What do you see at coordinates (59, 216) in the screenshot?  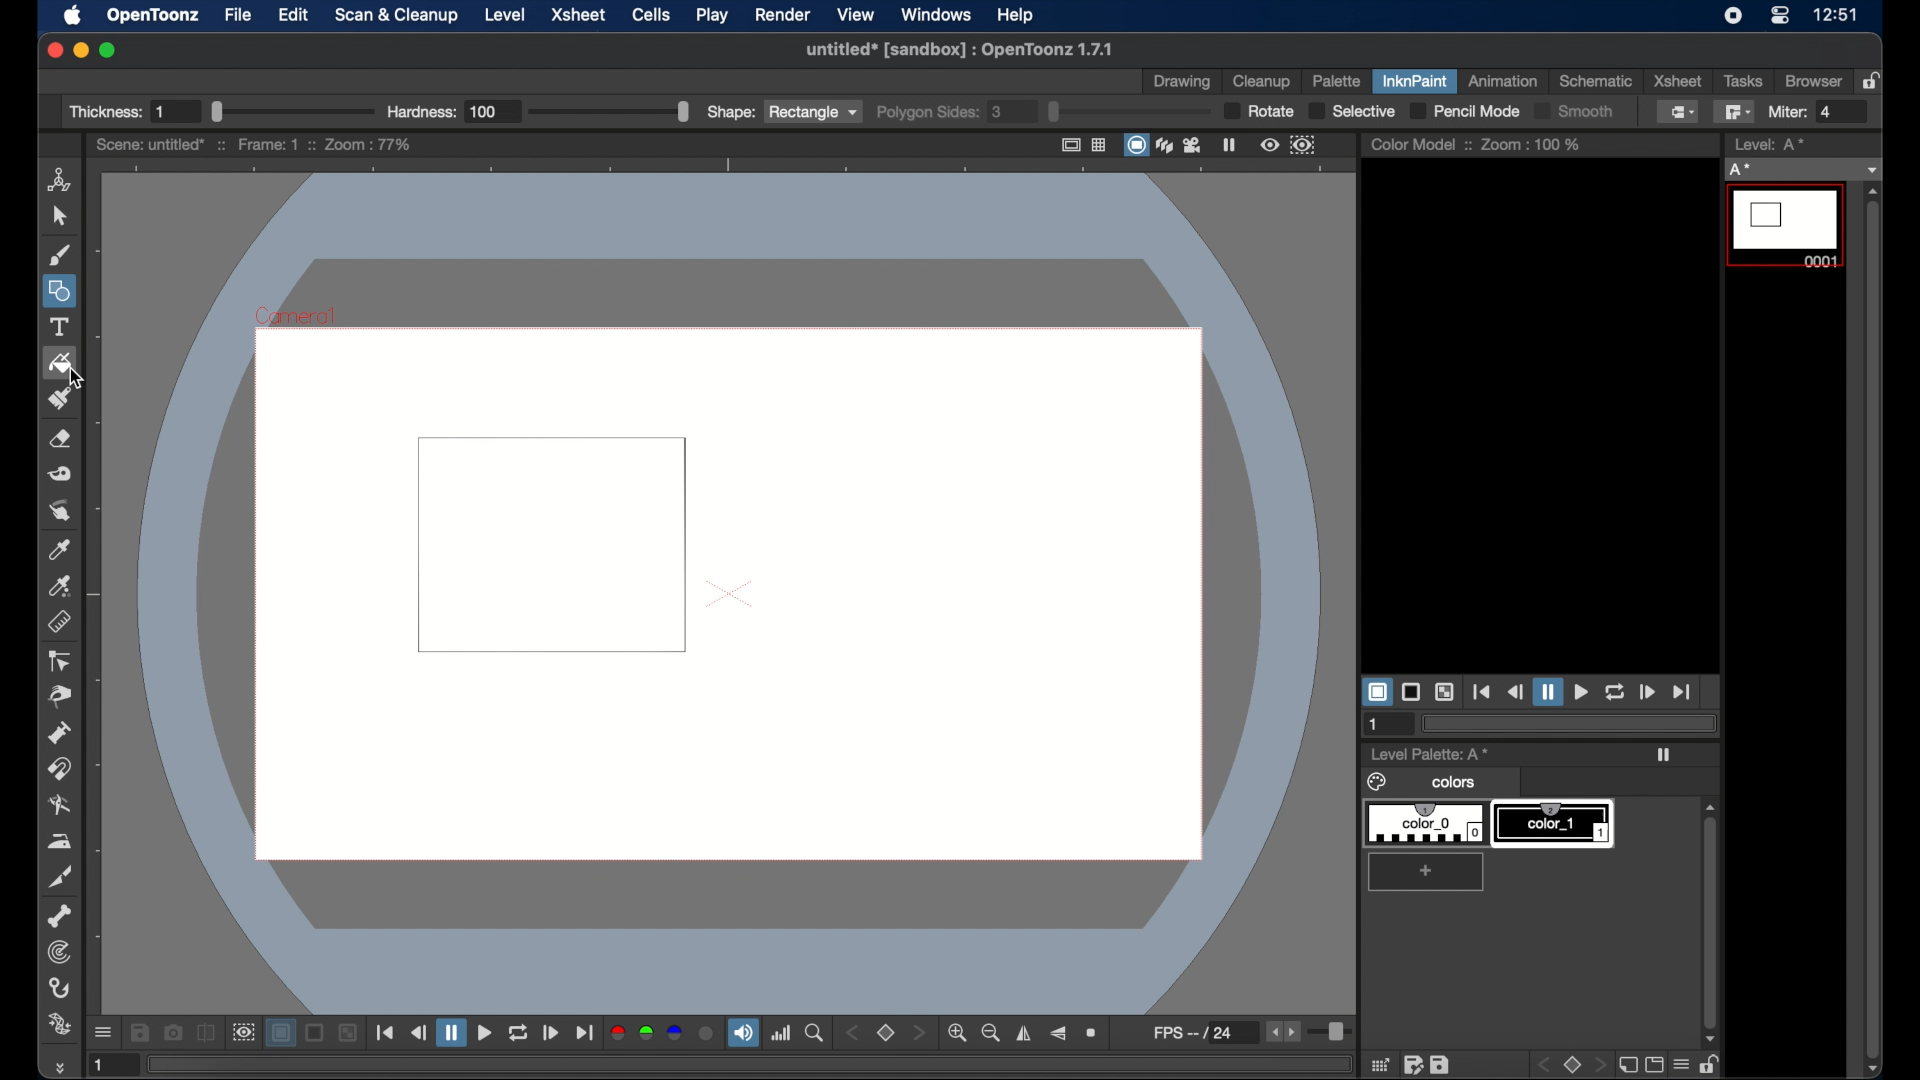 I see `cursor tool` at bounding box center [59, 216].